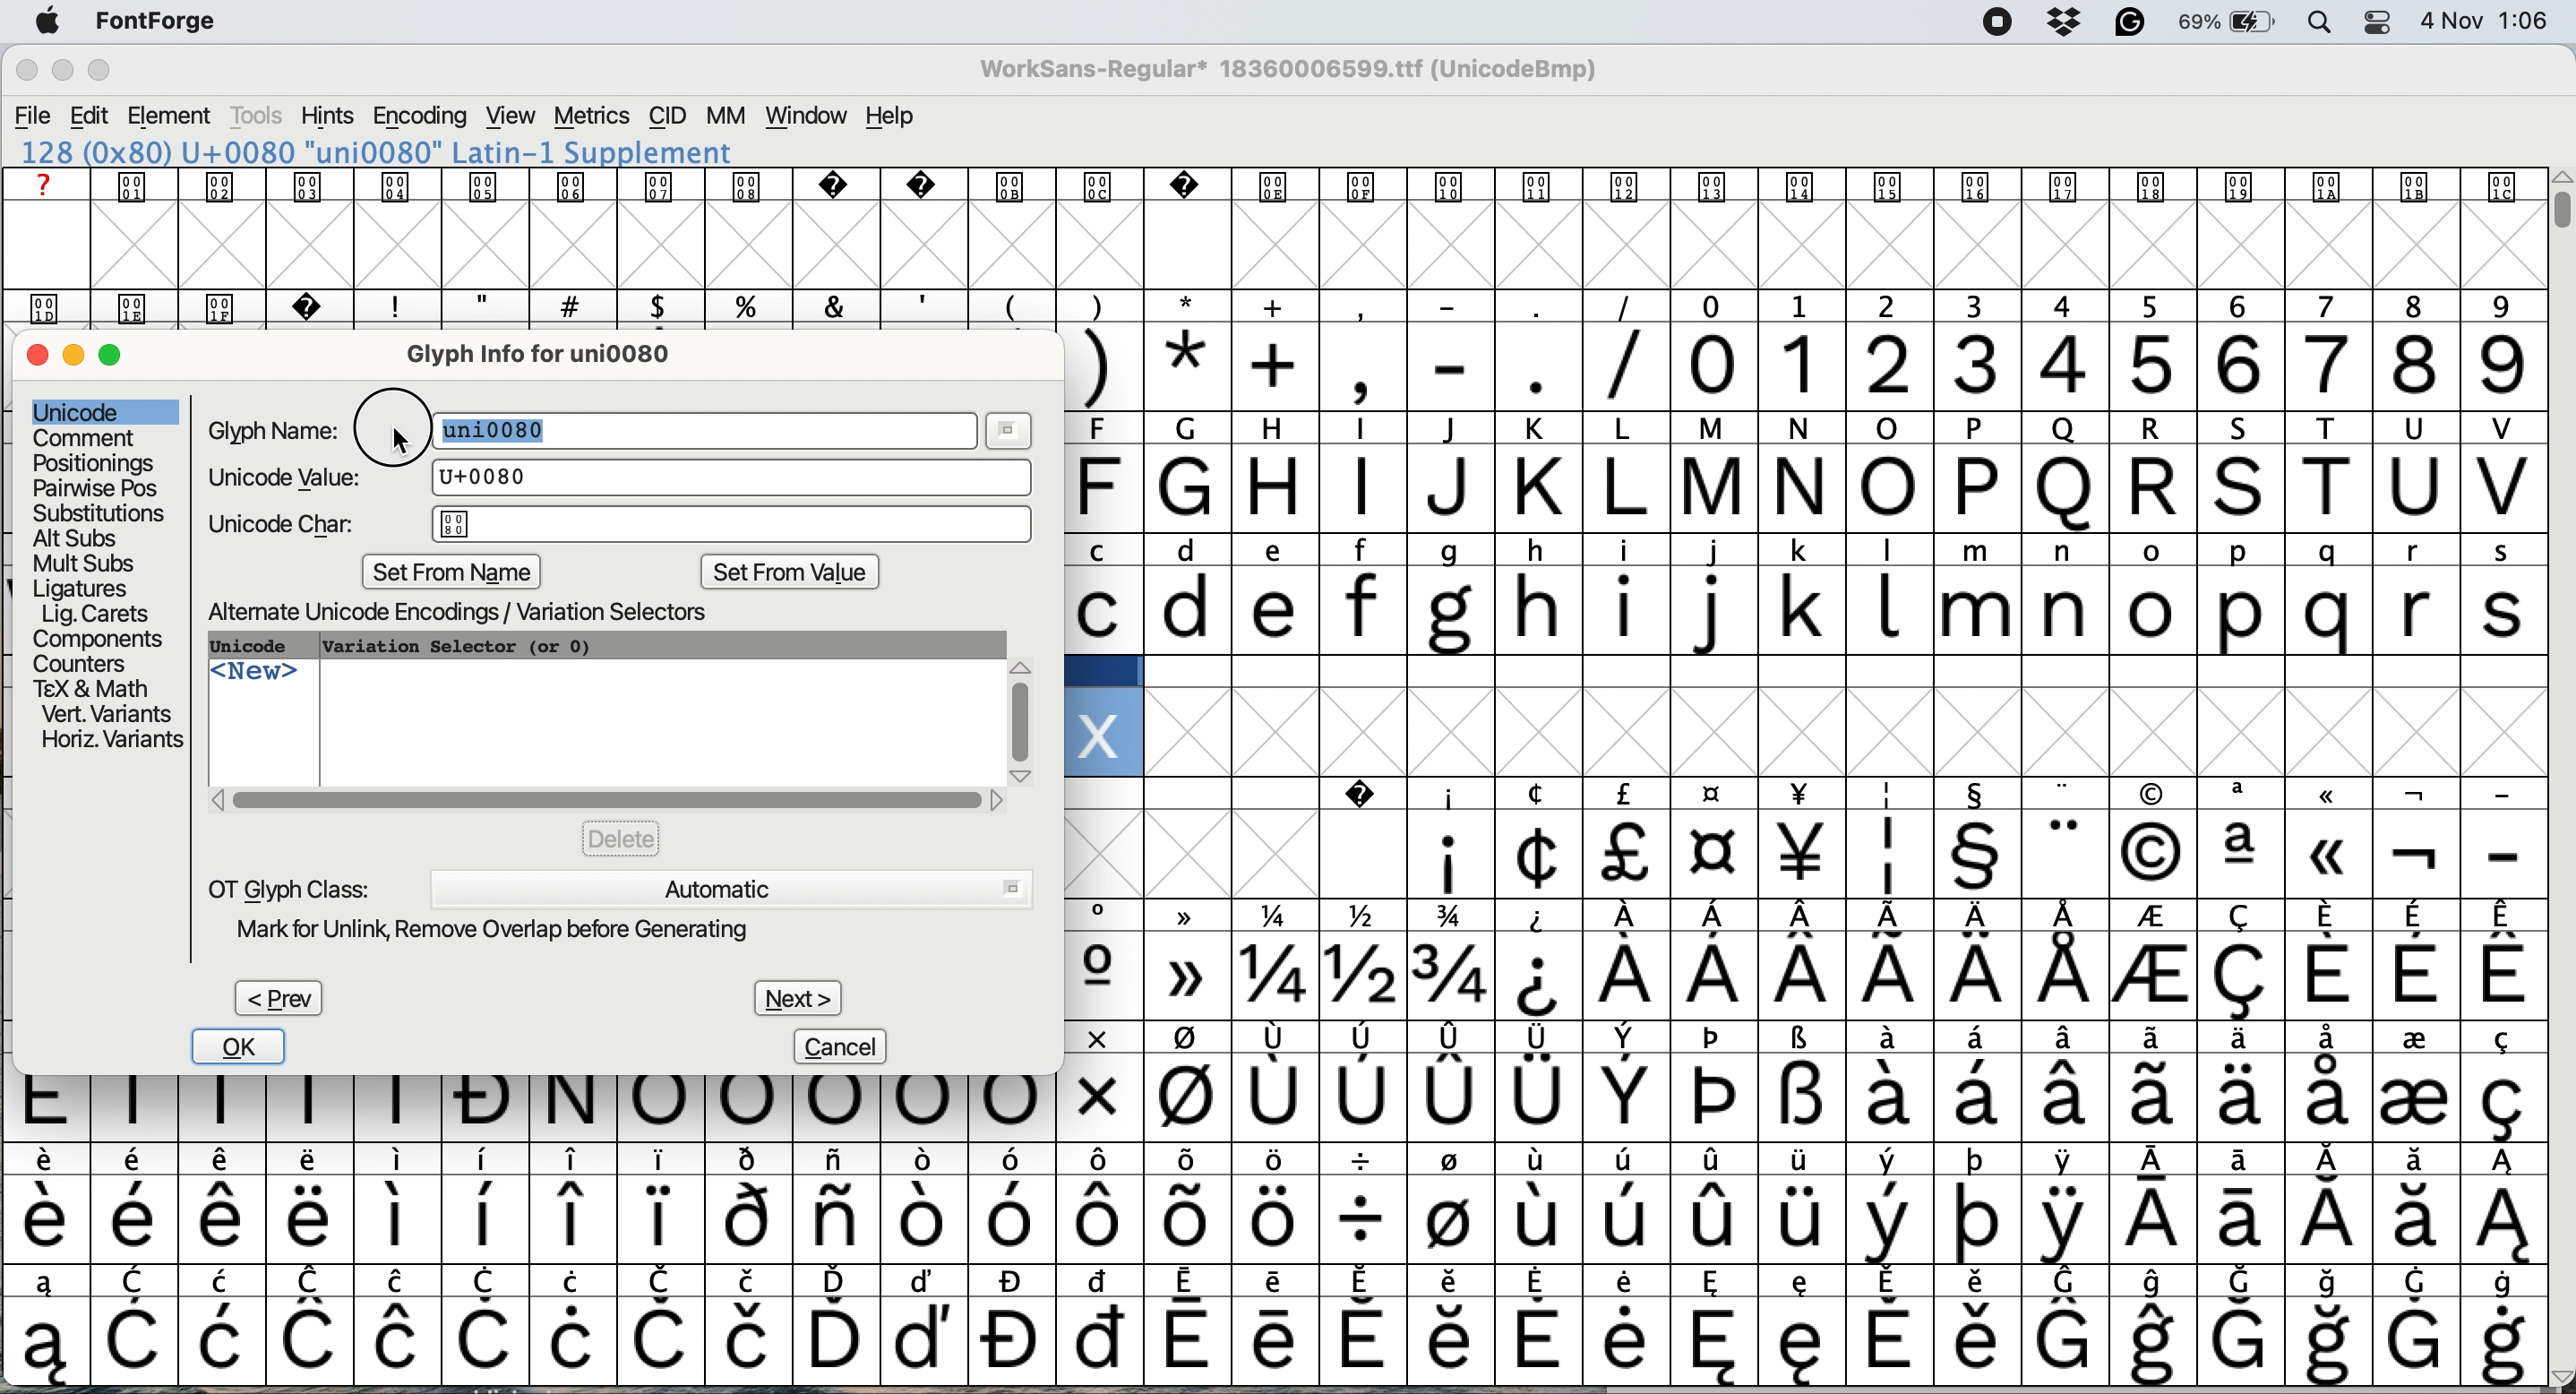  I want to click on vertical scroll bar, so click(1021, 713).